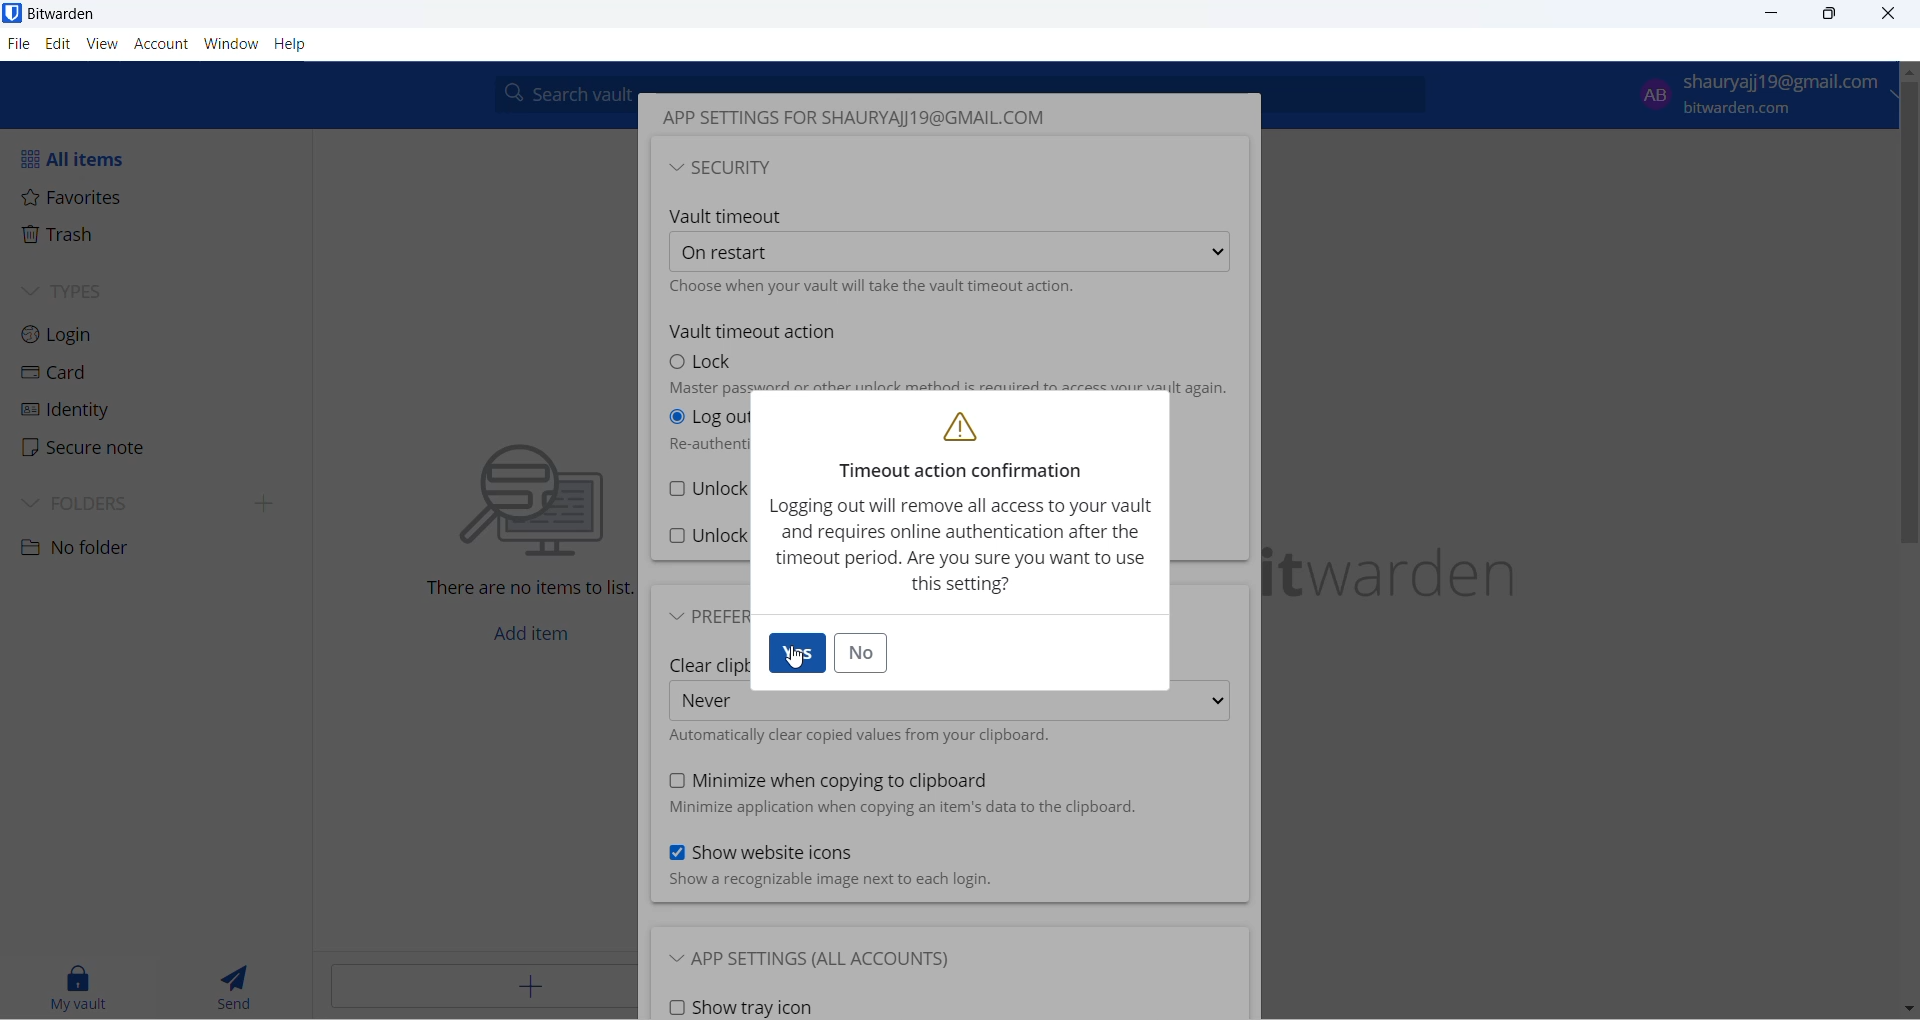 This screenshot has width=1920, height=1020. What do you see at coordinates (711, 363) in the screenshot?
I see `lock options` at bounding box center [711, 363].